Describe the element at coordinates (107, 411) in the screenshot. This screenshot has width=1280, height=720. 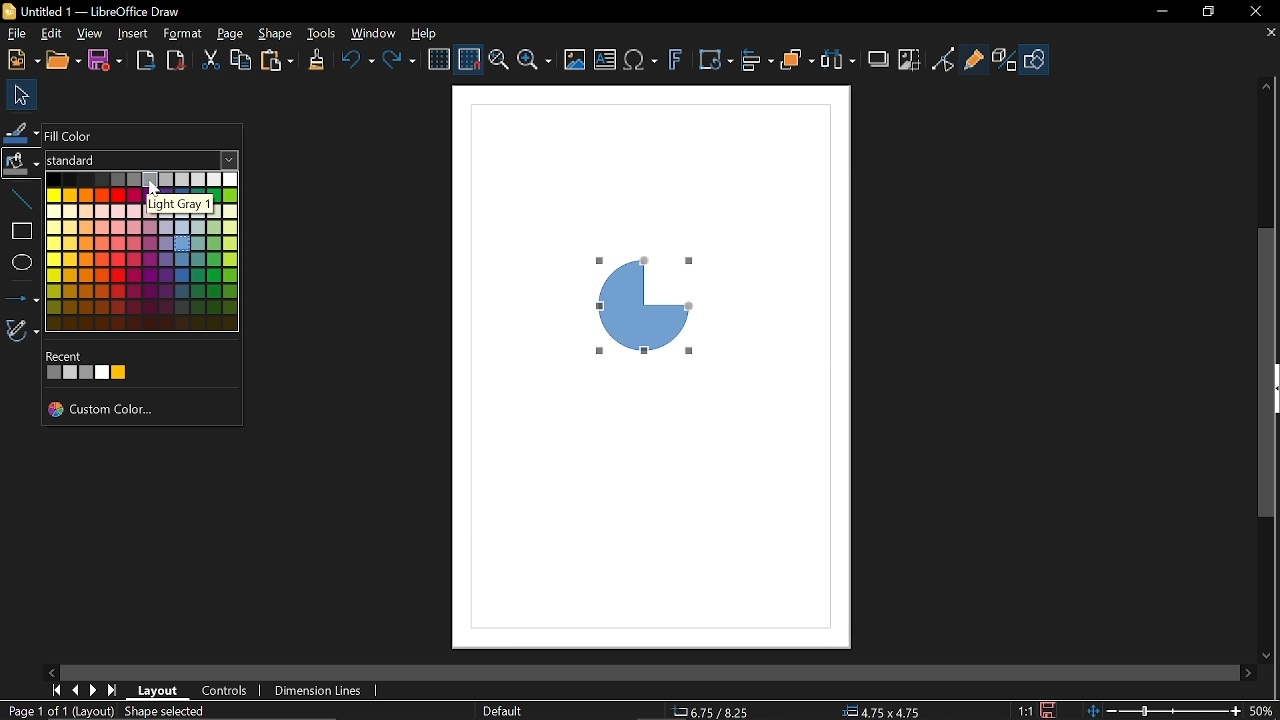
I see `Custom color` at that location.